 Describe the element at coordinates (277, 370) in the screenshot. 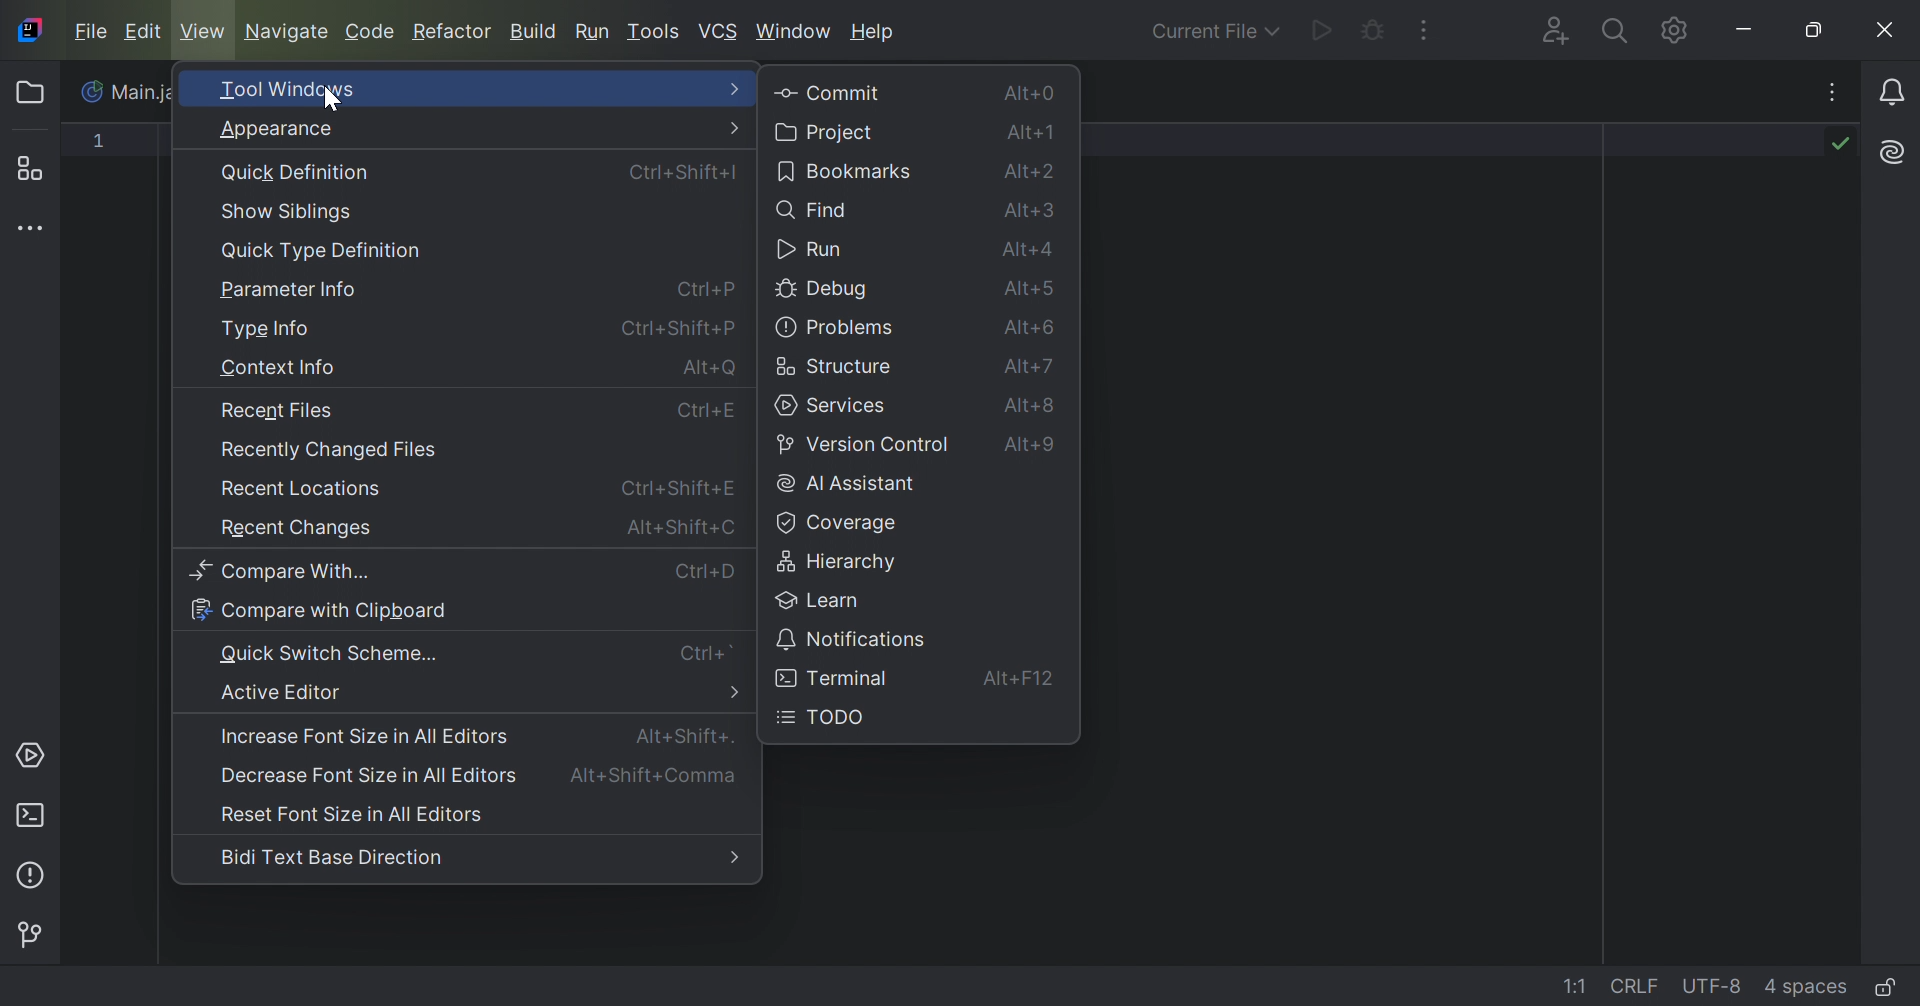

I see `Context Info` at that location.